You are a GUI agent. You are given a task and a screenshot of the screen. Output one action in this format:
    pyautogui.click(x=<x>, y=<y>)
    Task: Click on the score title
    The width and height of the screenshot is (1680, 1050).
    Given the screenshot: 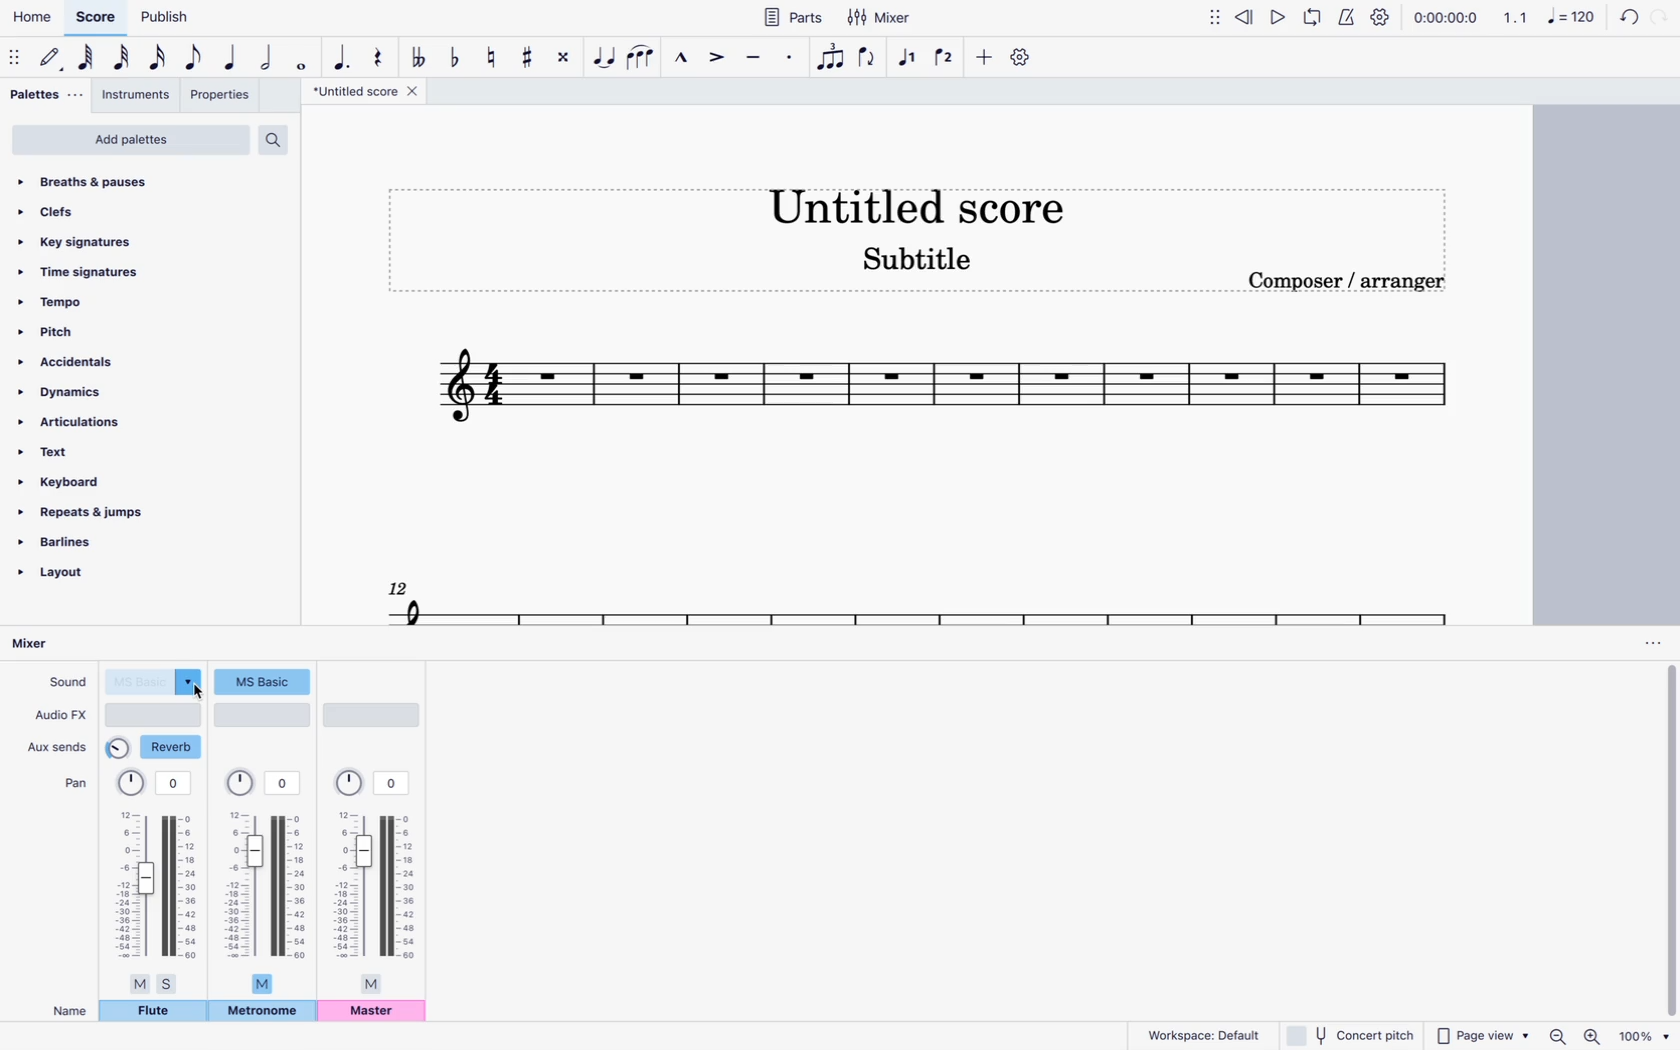 What is the action you would take?
    pyautogui.click(x=914, y=202)
    